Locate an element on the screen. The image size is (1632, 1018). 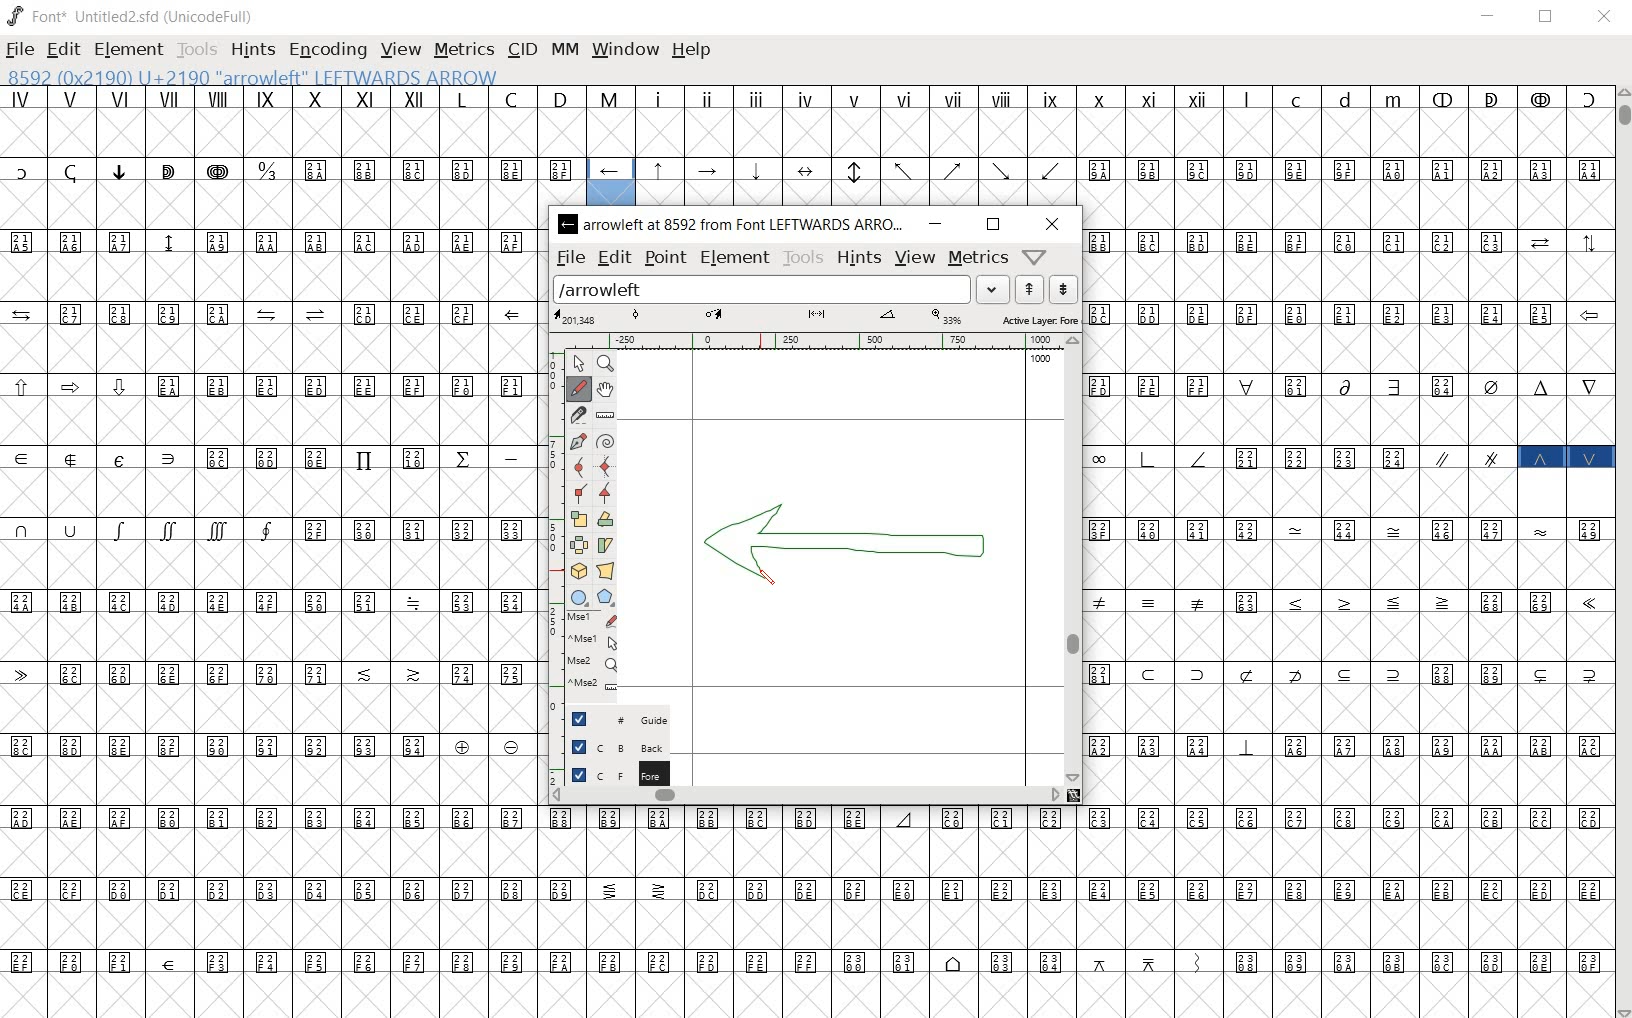
edit is located at coordinates (62, 51).